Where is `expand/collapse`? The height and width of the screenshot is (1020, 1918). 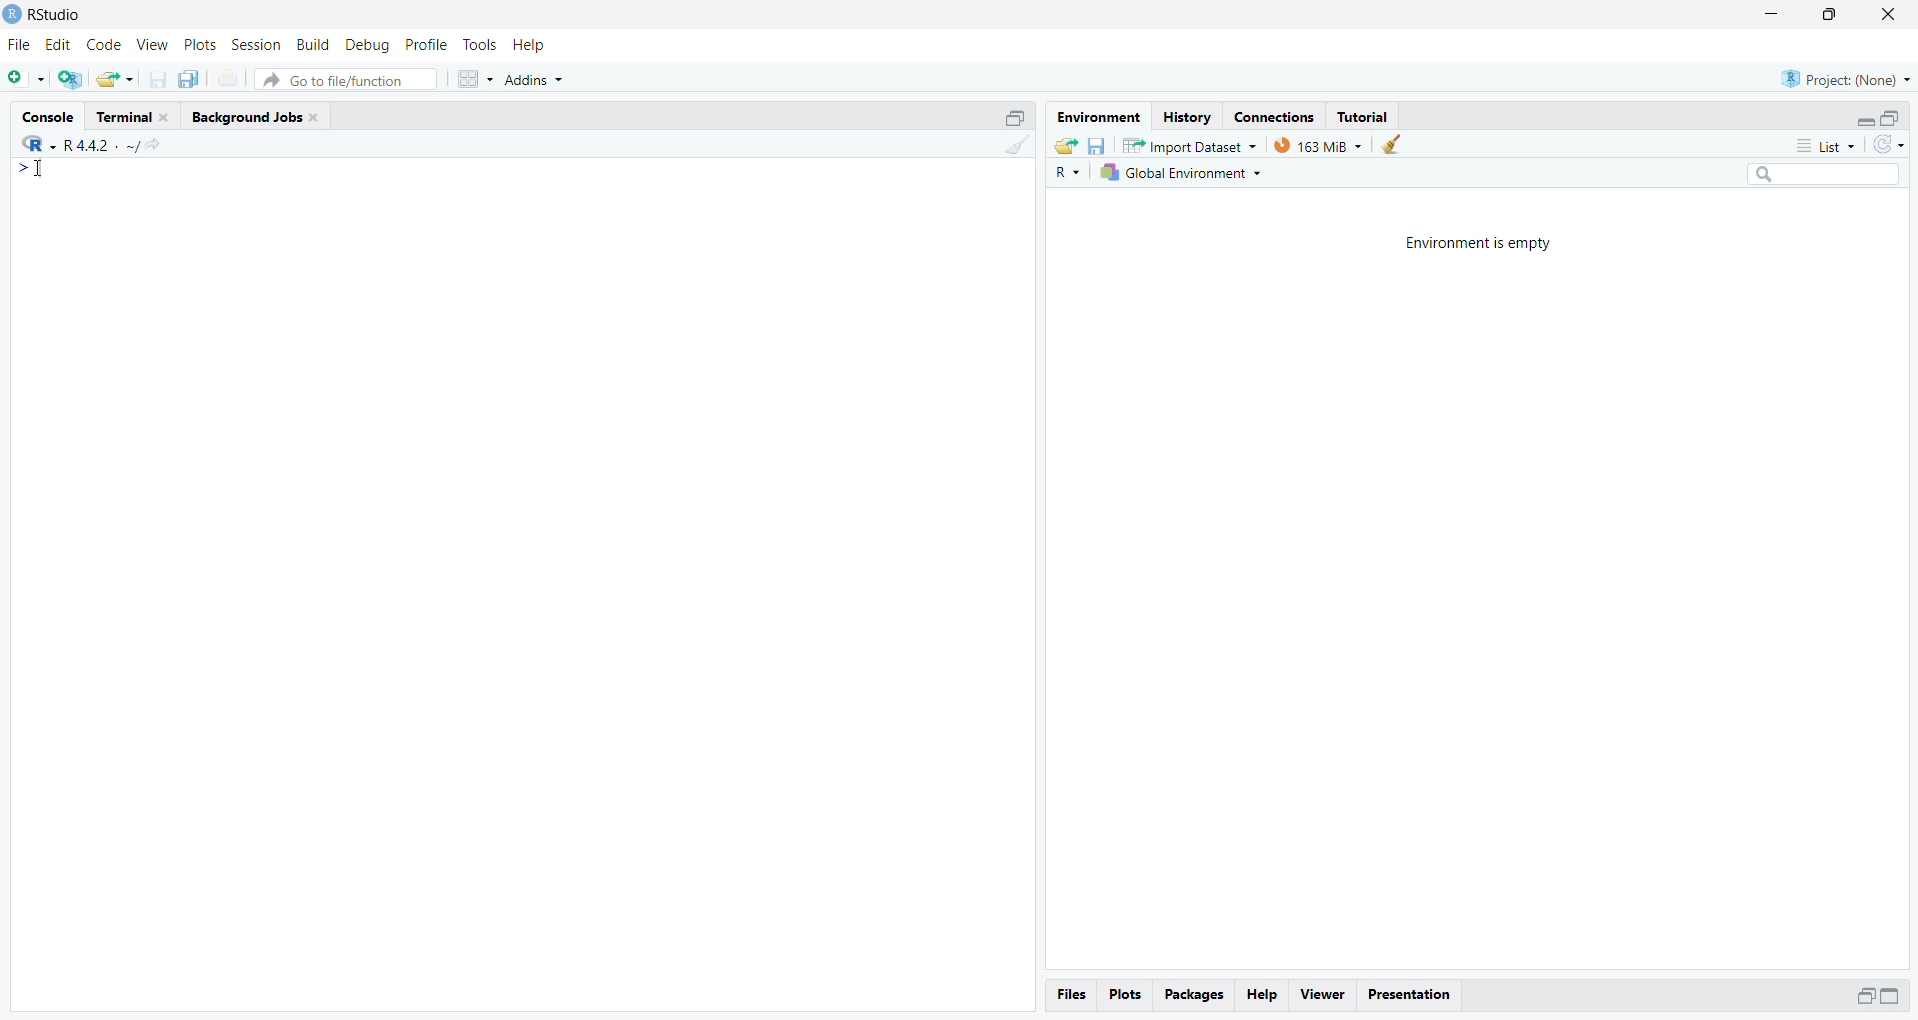
expand/collapse is located at coordinates (1862, 121).